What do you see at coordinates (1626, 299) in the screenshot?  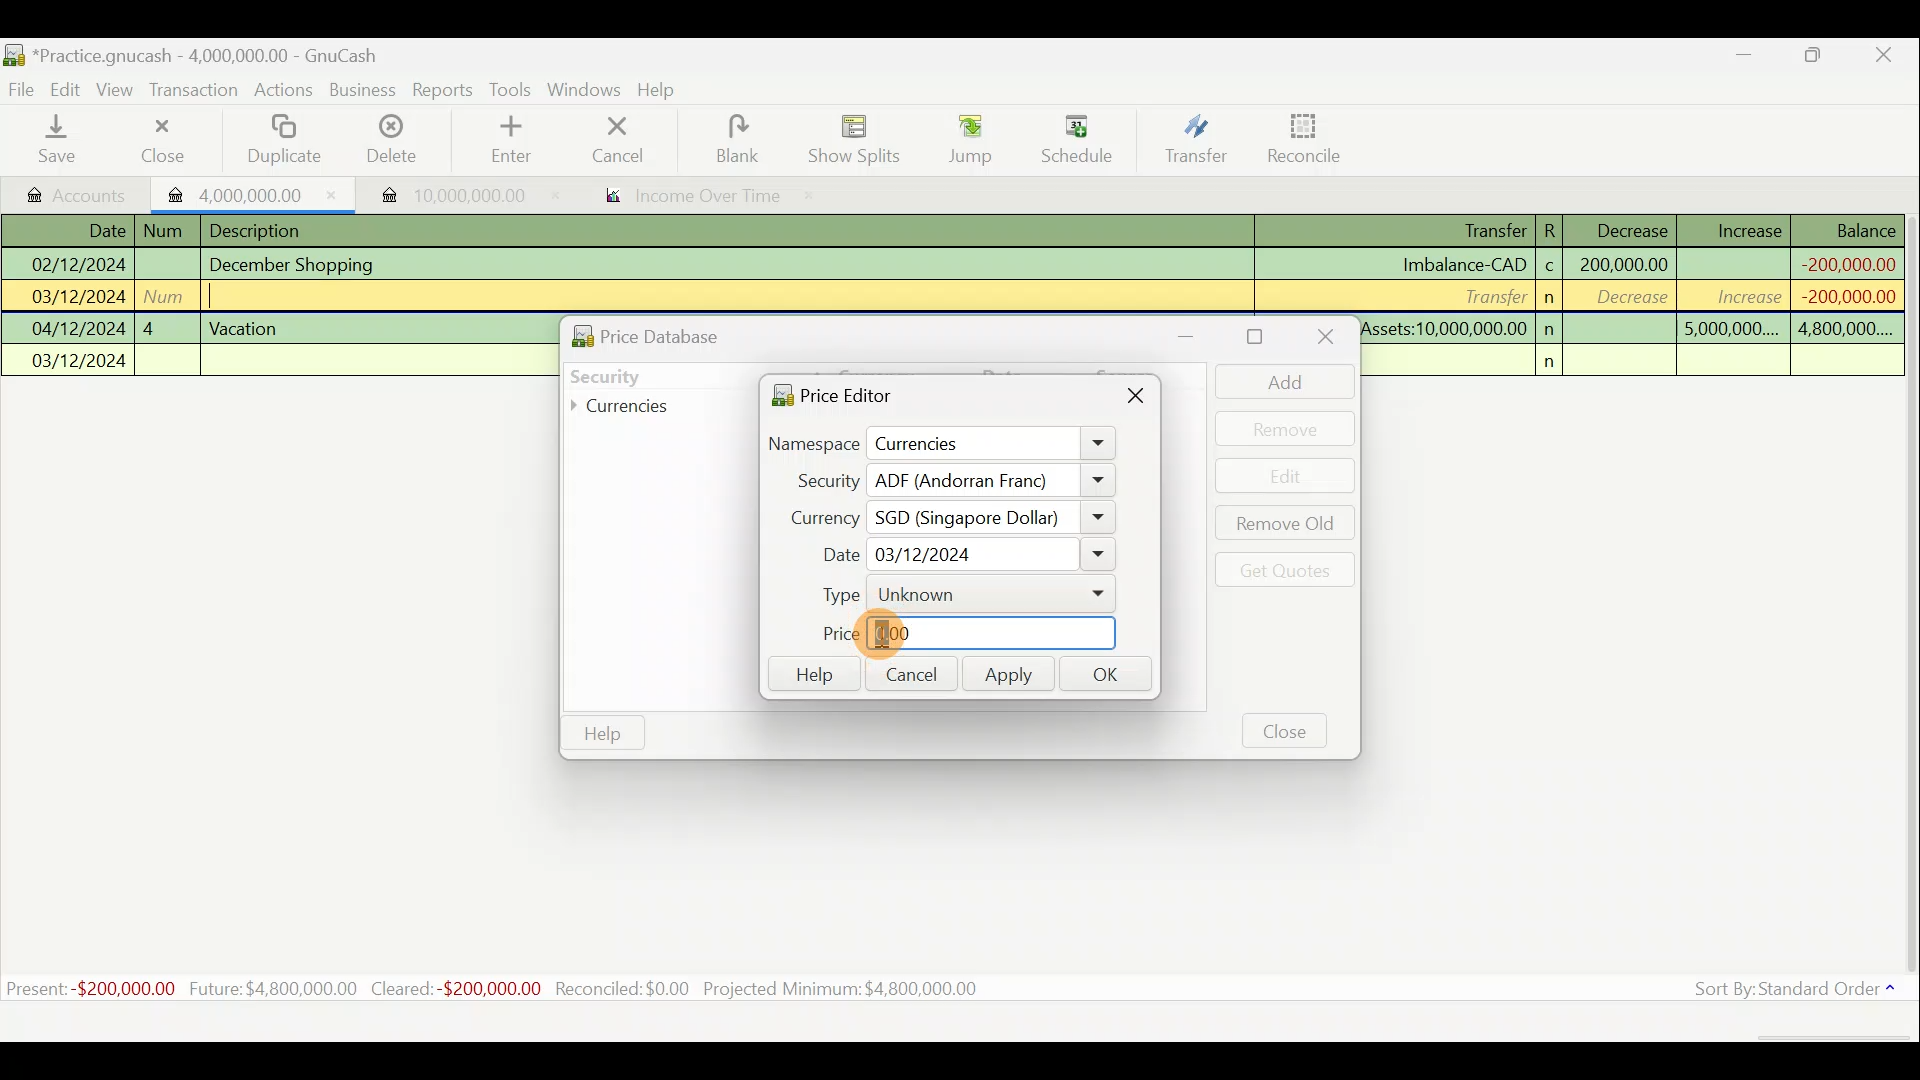 I see `decrease` at bounding box center [1626, 299].